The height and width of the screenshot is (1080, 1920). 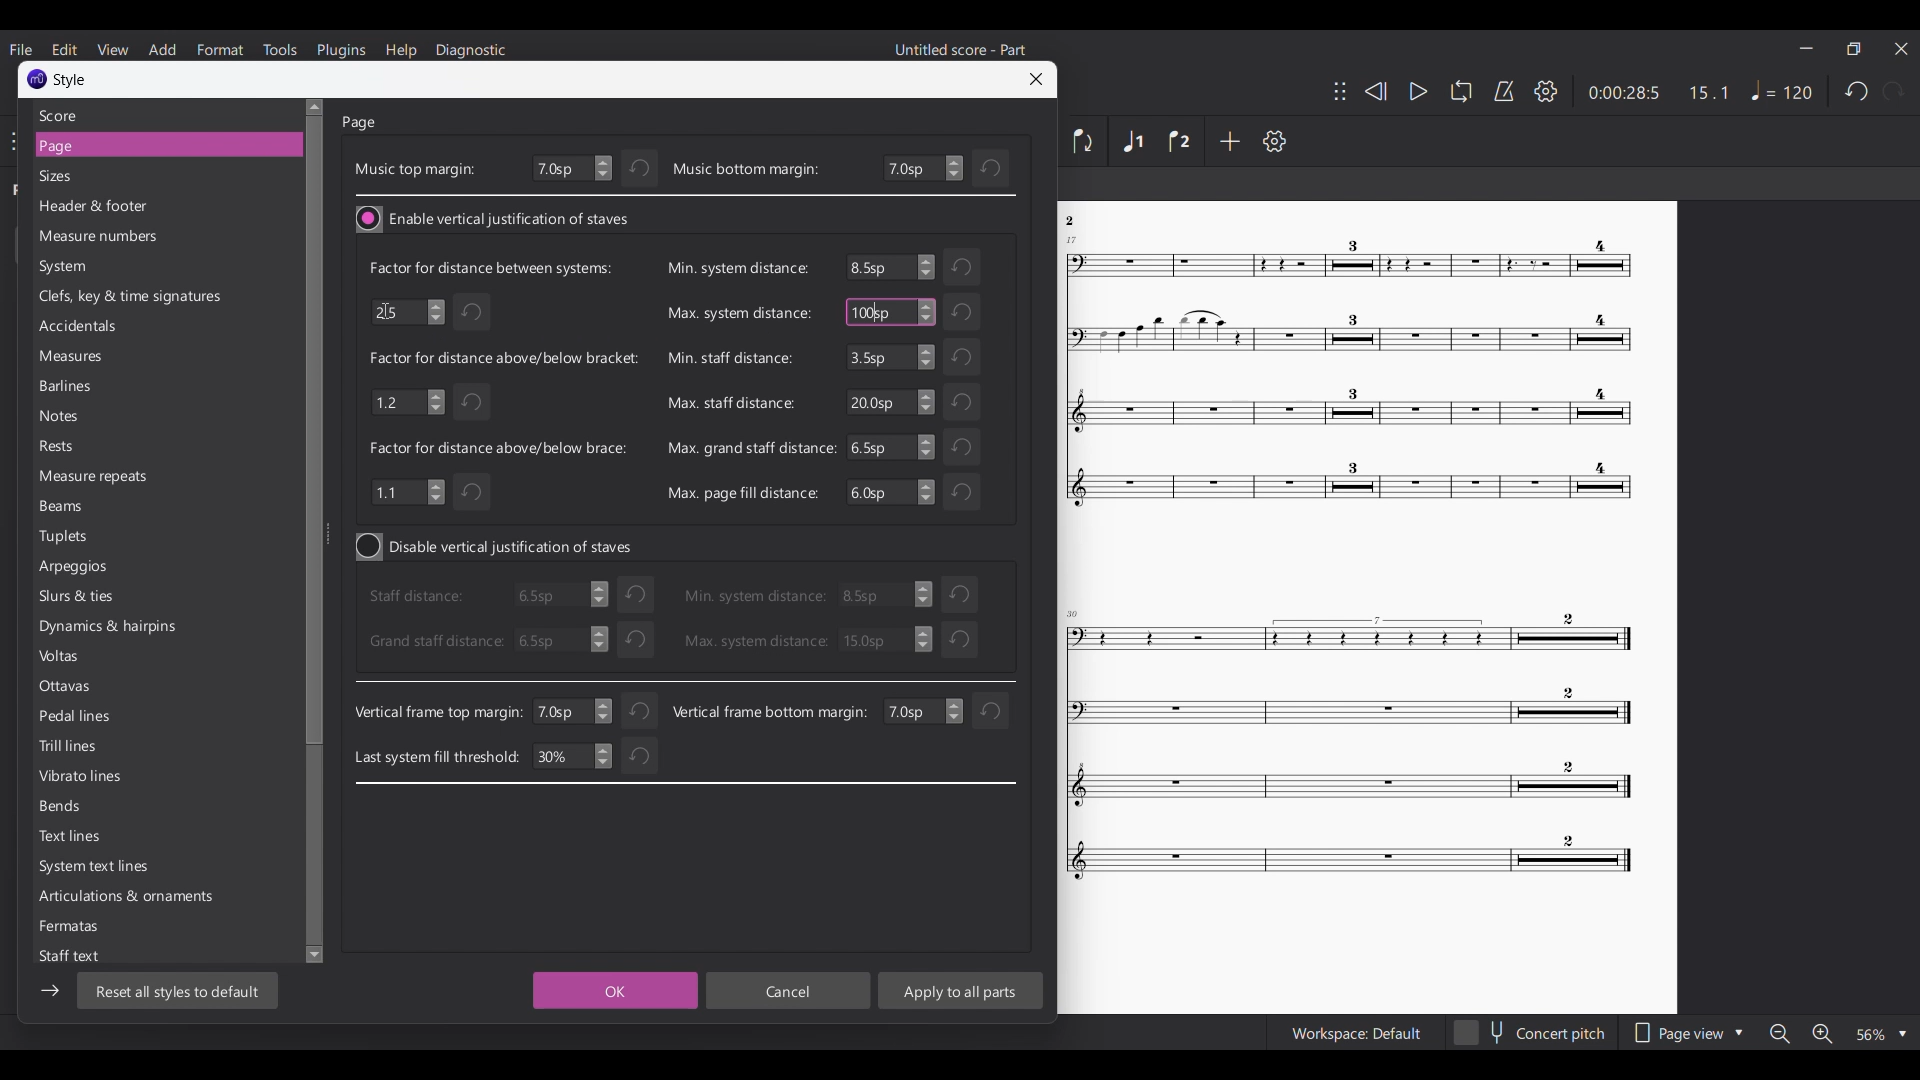 What do you see at coordinates (83, 957) in the screenshot?
I see `Staff text` at bounding box center [83, 957].